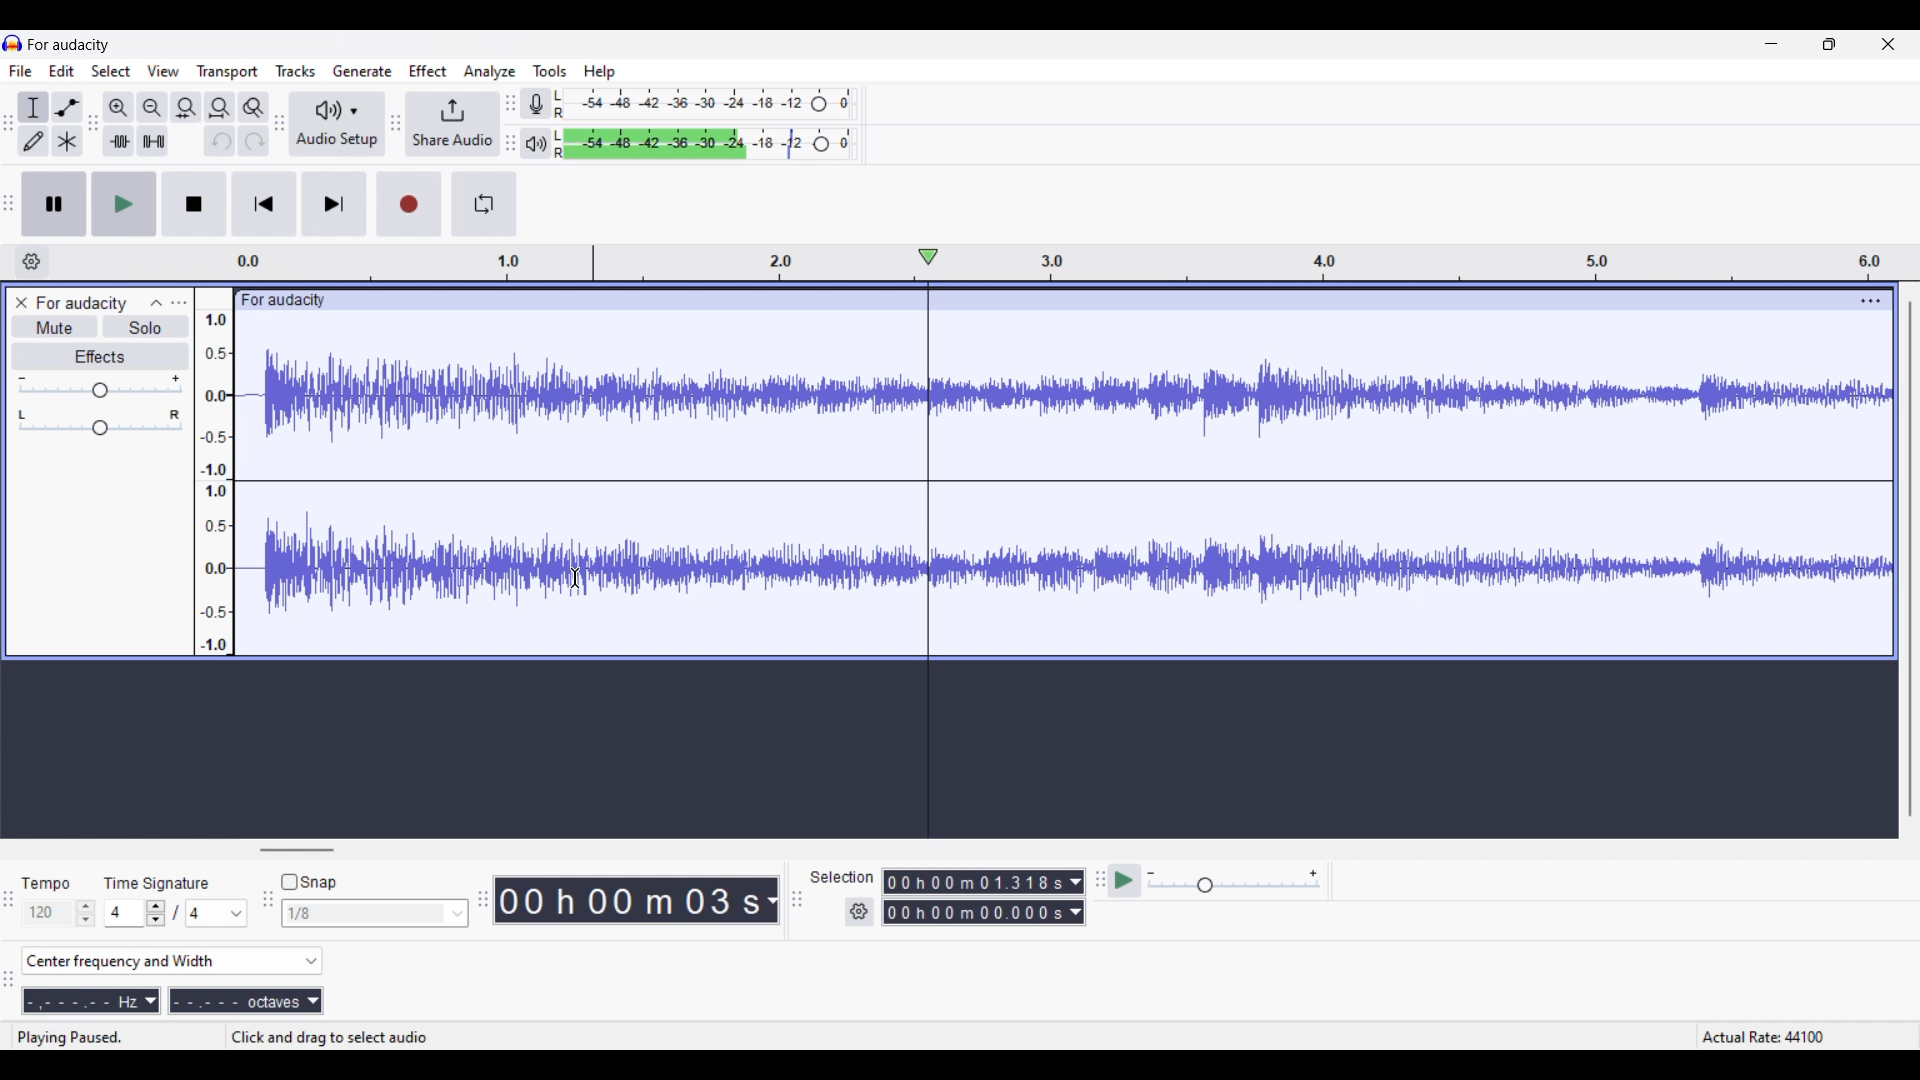 The width and height of the screenshot is (1920, 1080). Describe the element at coordinates (80, 303) in the screenshot. I see `Project name` at that location.